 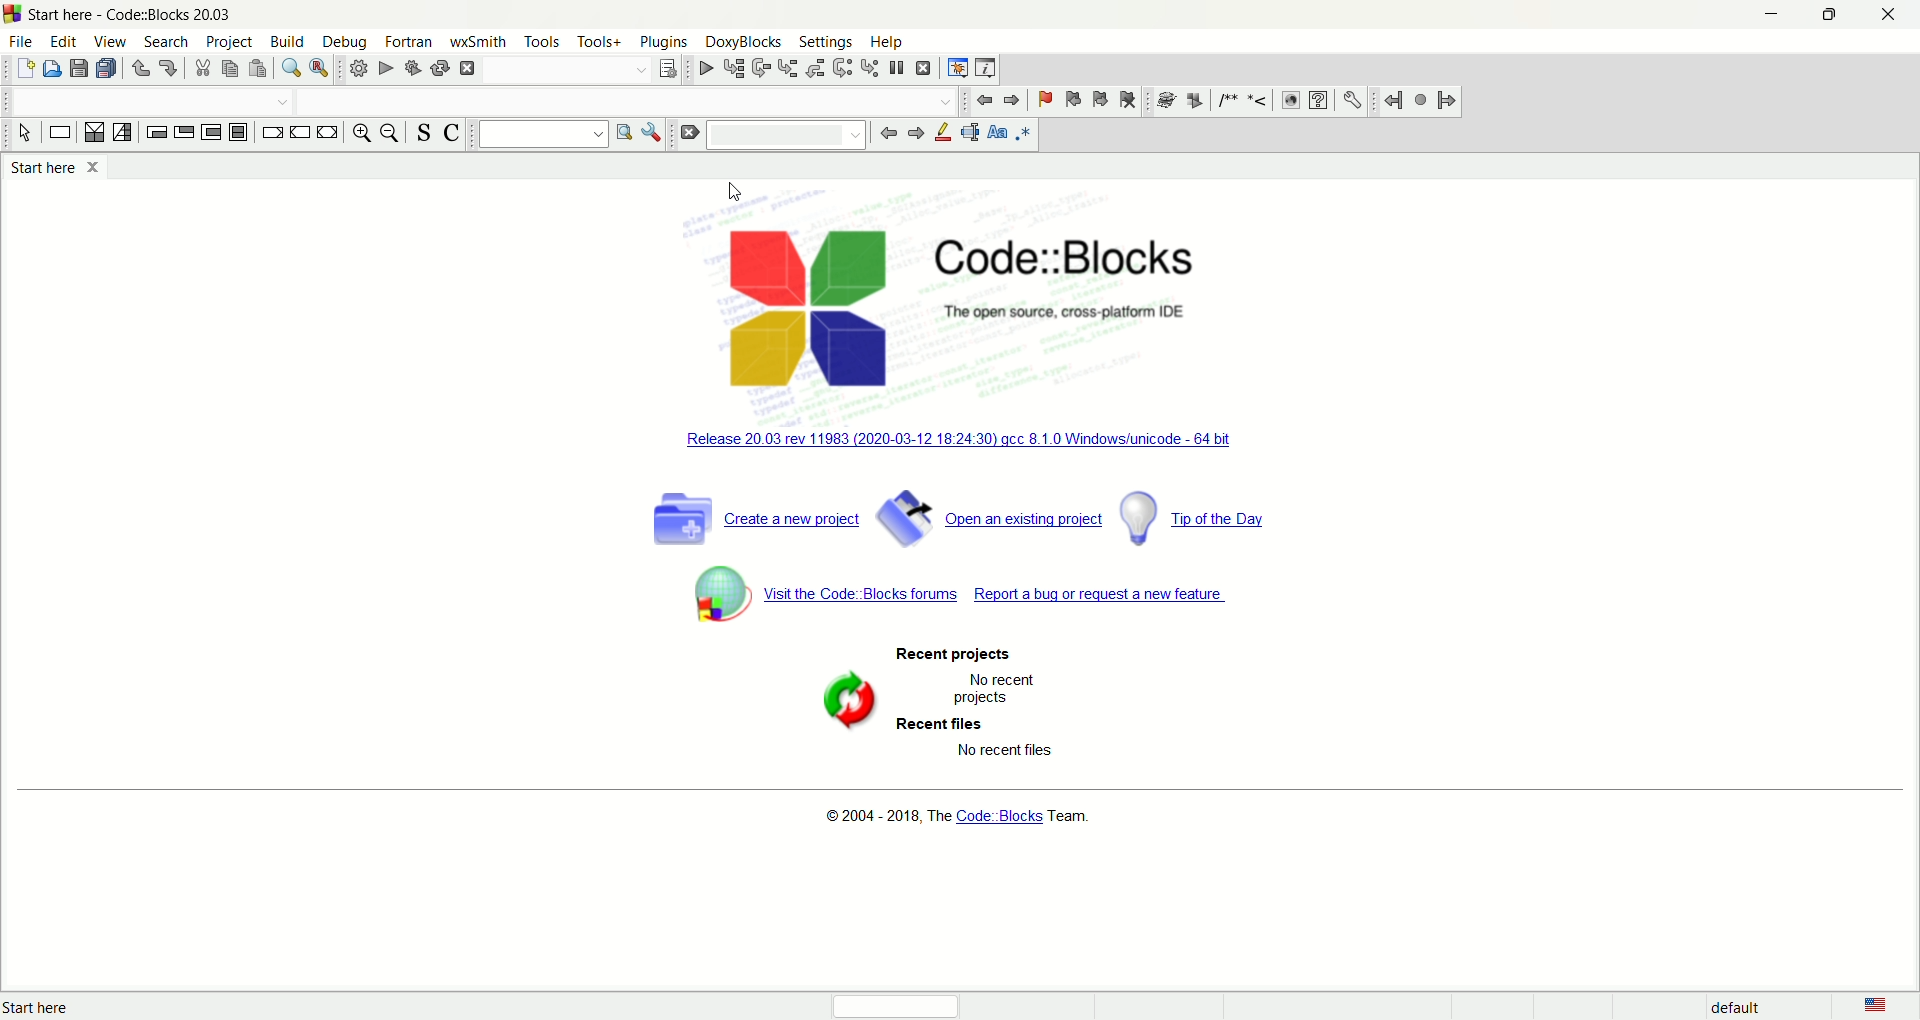 I want to click on debugging, so click(x=956, y=68).